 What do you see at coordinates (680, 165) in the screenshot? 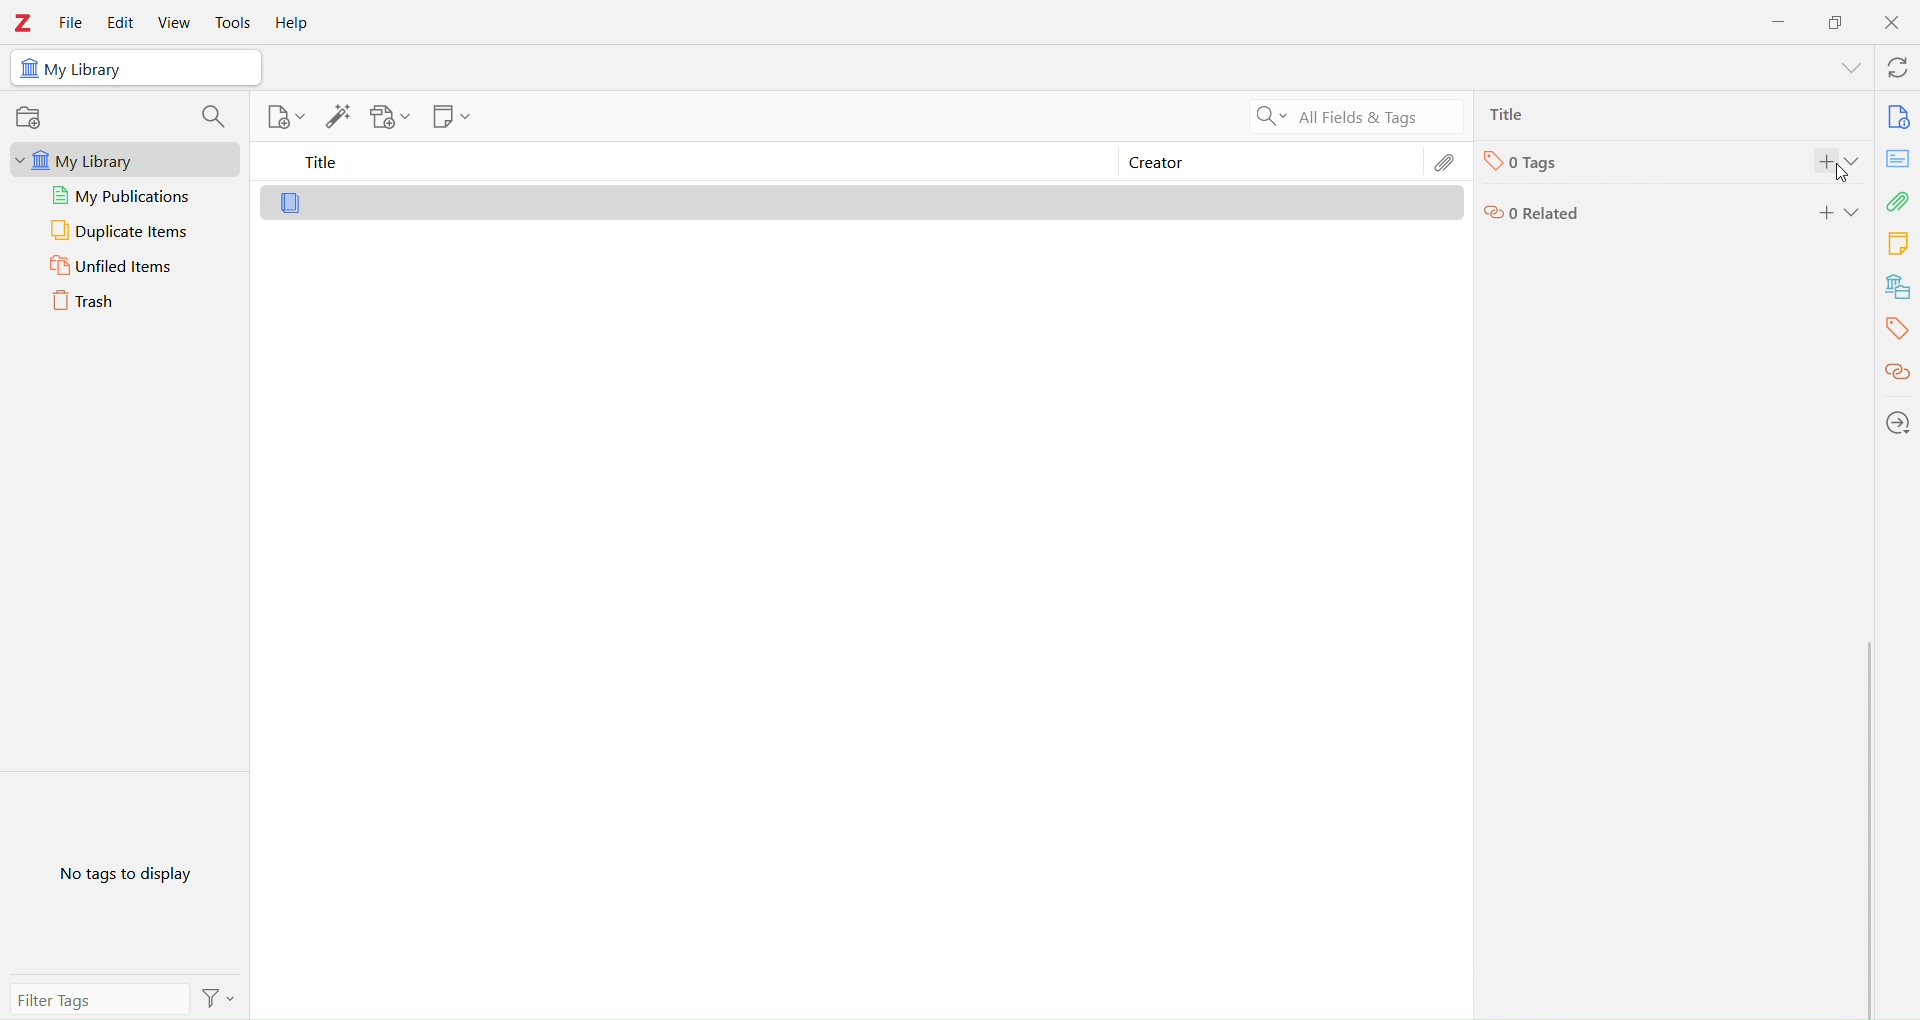
I see `Title` at bounding box center [680, 165].